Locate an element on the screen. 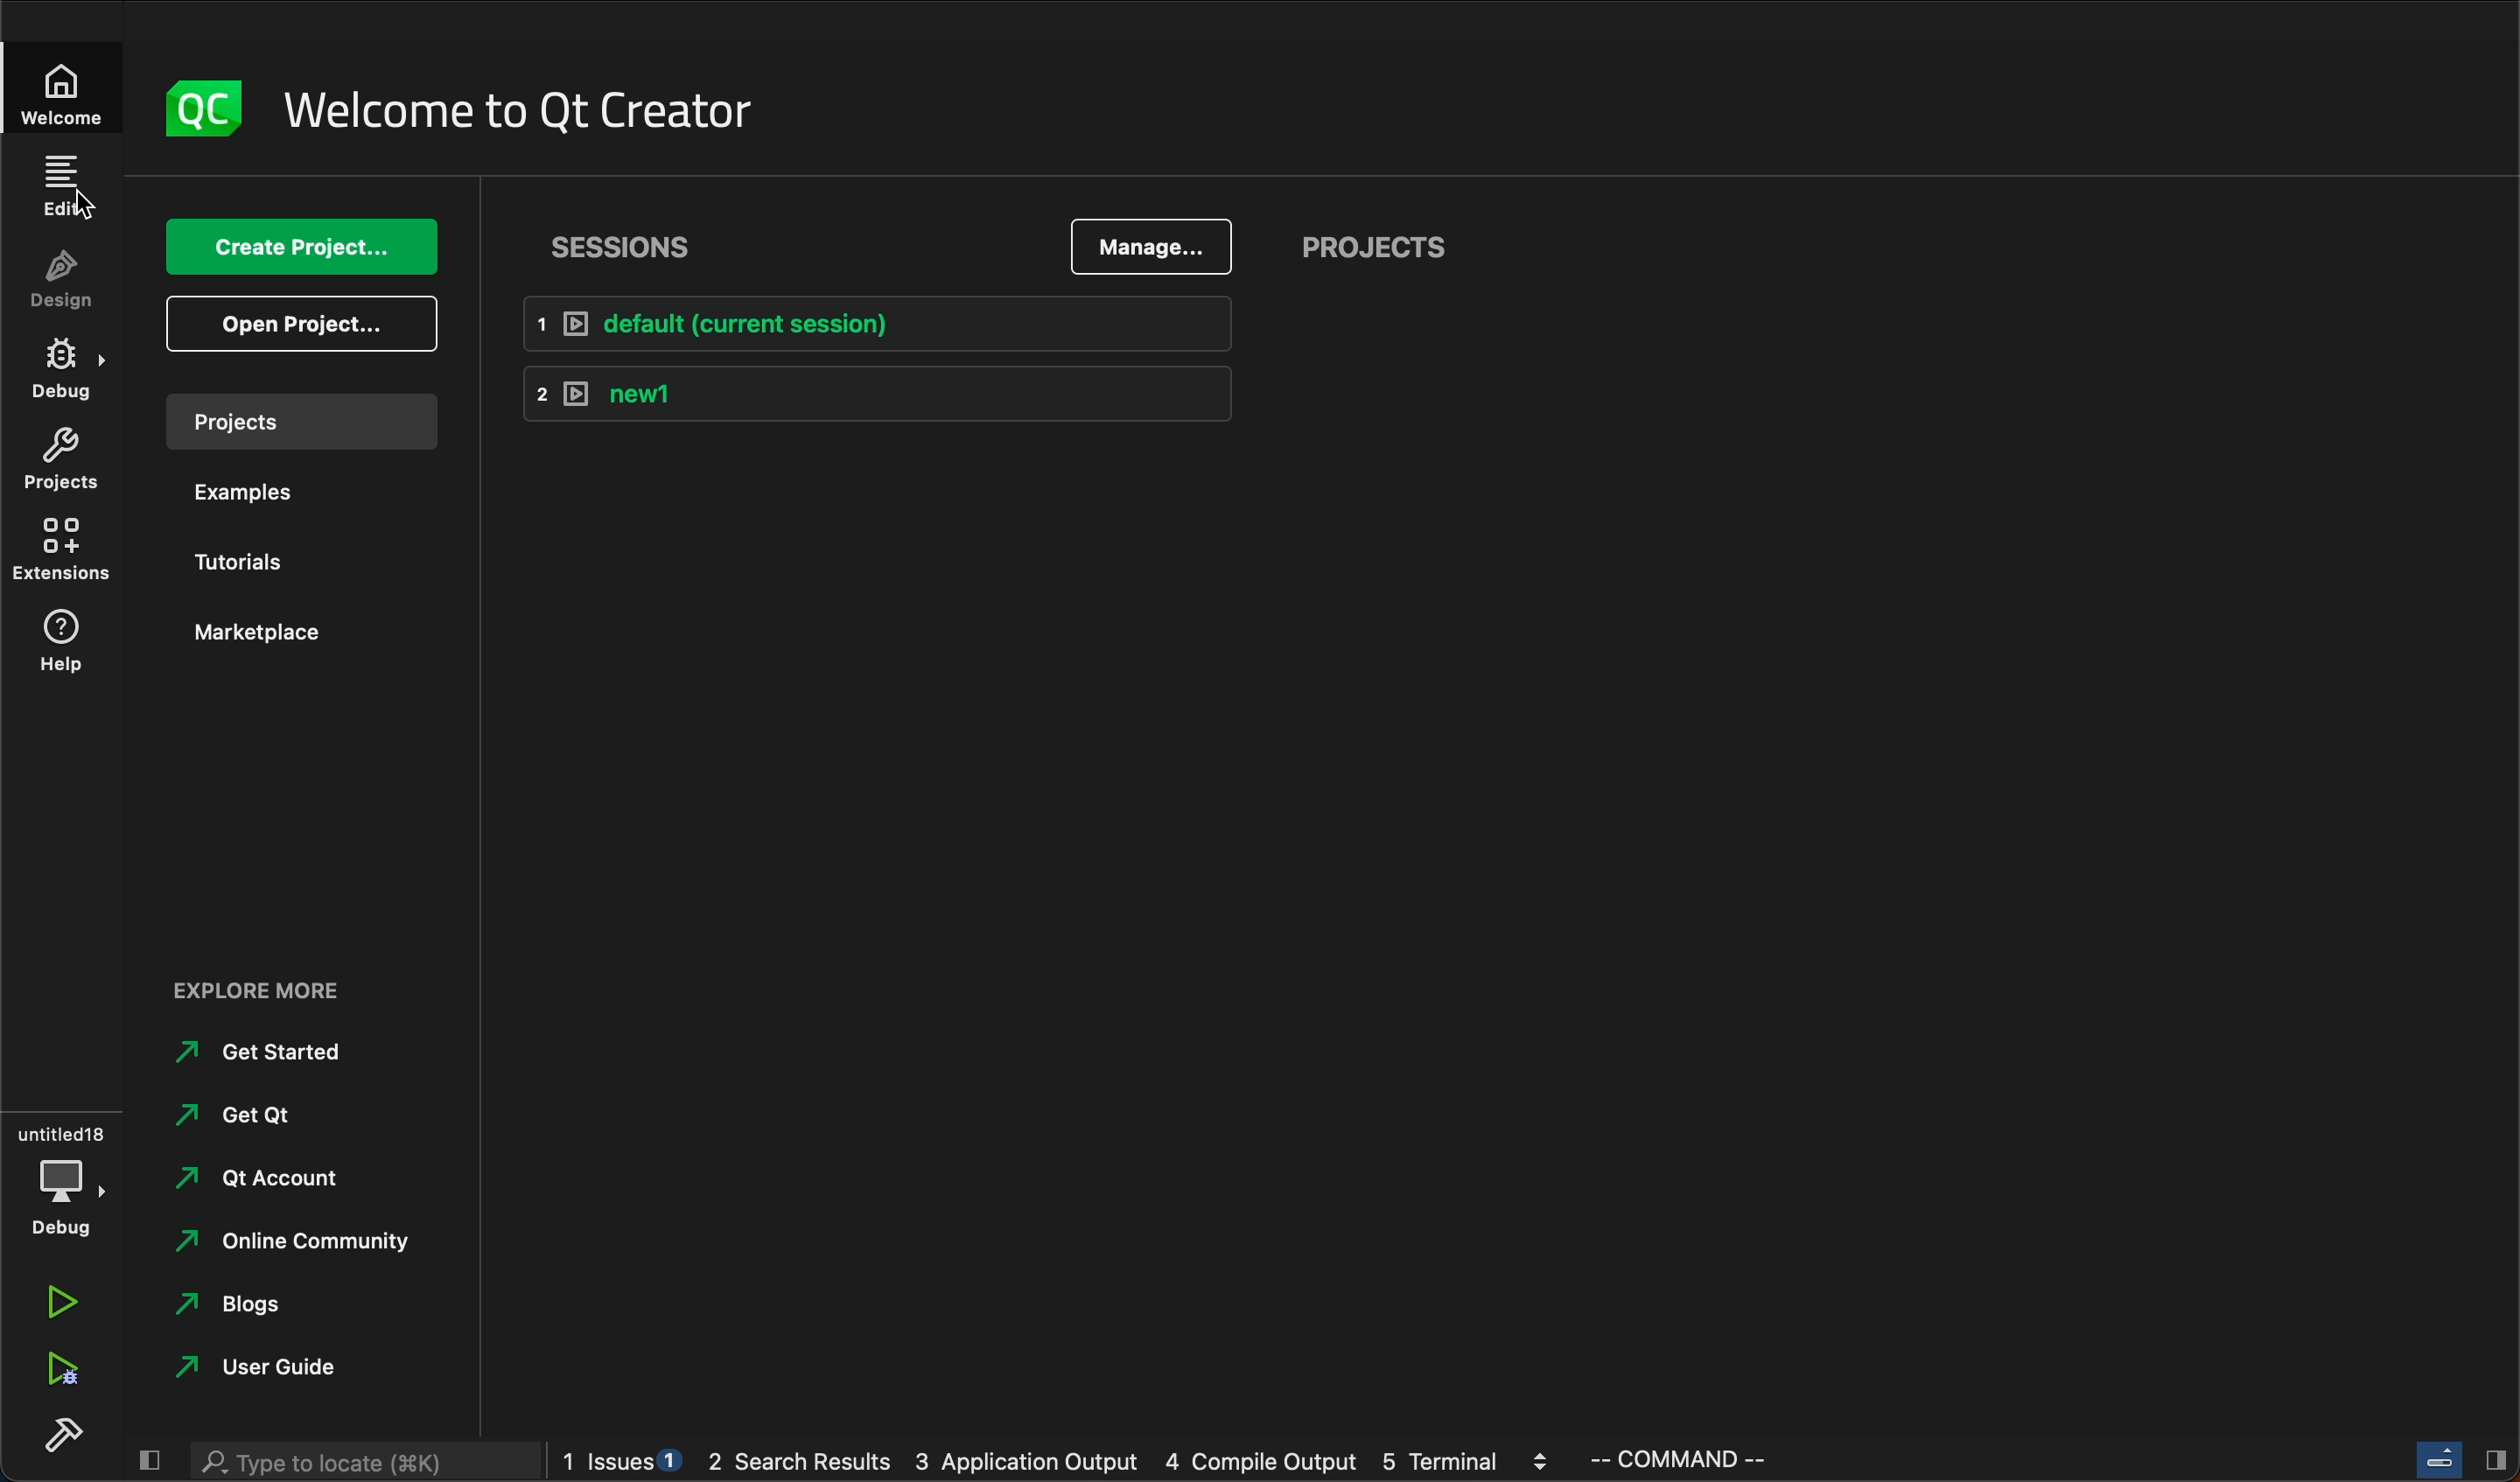 This screenshot has width=2520, height=1482. close slidebar is located at coordinates (149, 1462).